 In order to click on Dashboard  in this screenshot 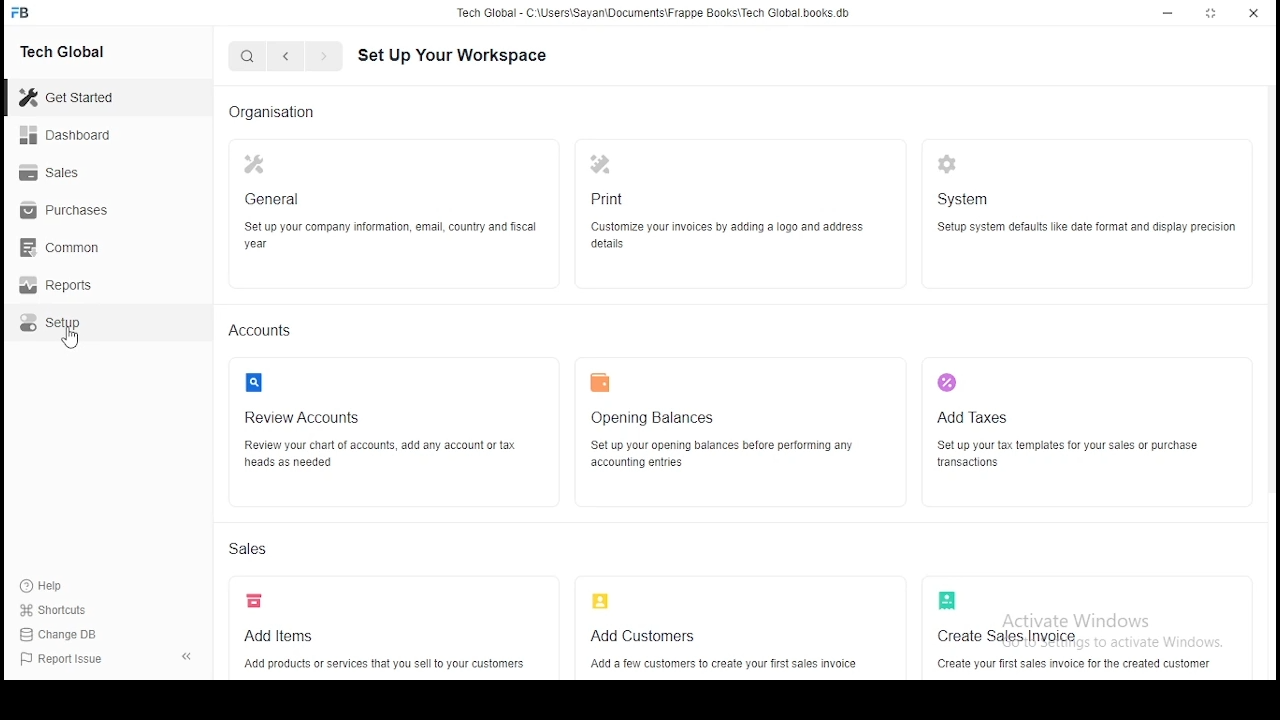, I will do `click(85, 135)`.